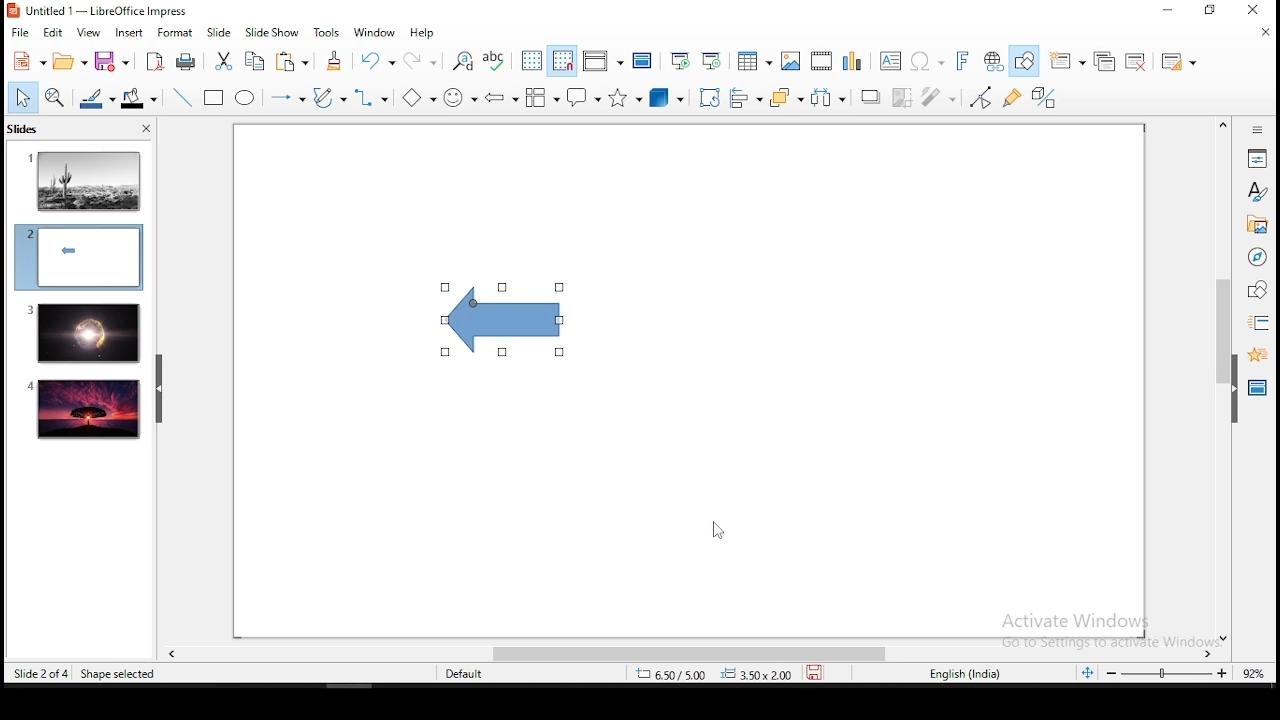  What do you see at coordinates (1258, 324) in the screenshot?
I see `slide transition` at bounding box center [1258, 324].